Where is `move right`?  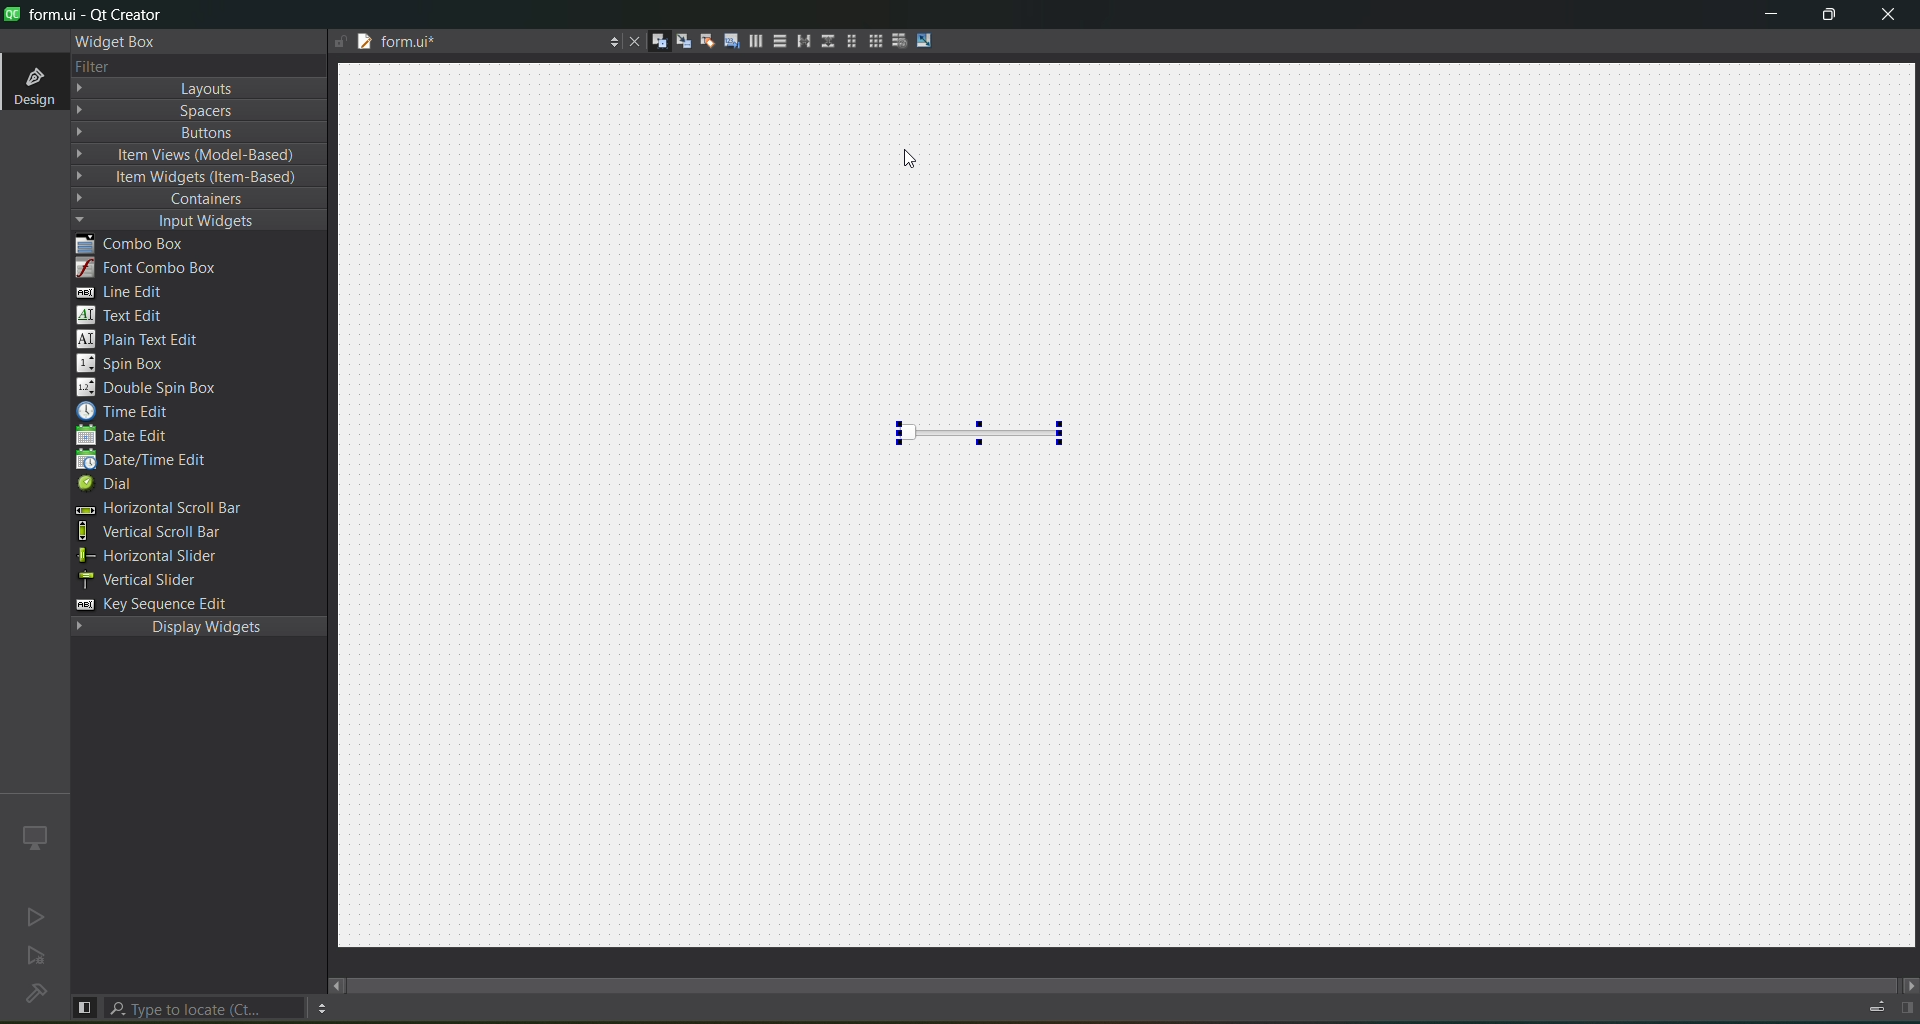 move right is located at coordinates (1907, 982).